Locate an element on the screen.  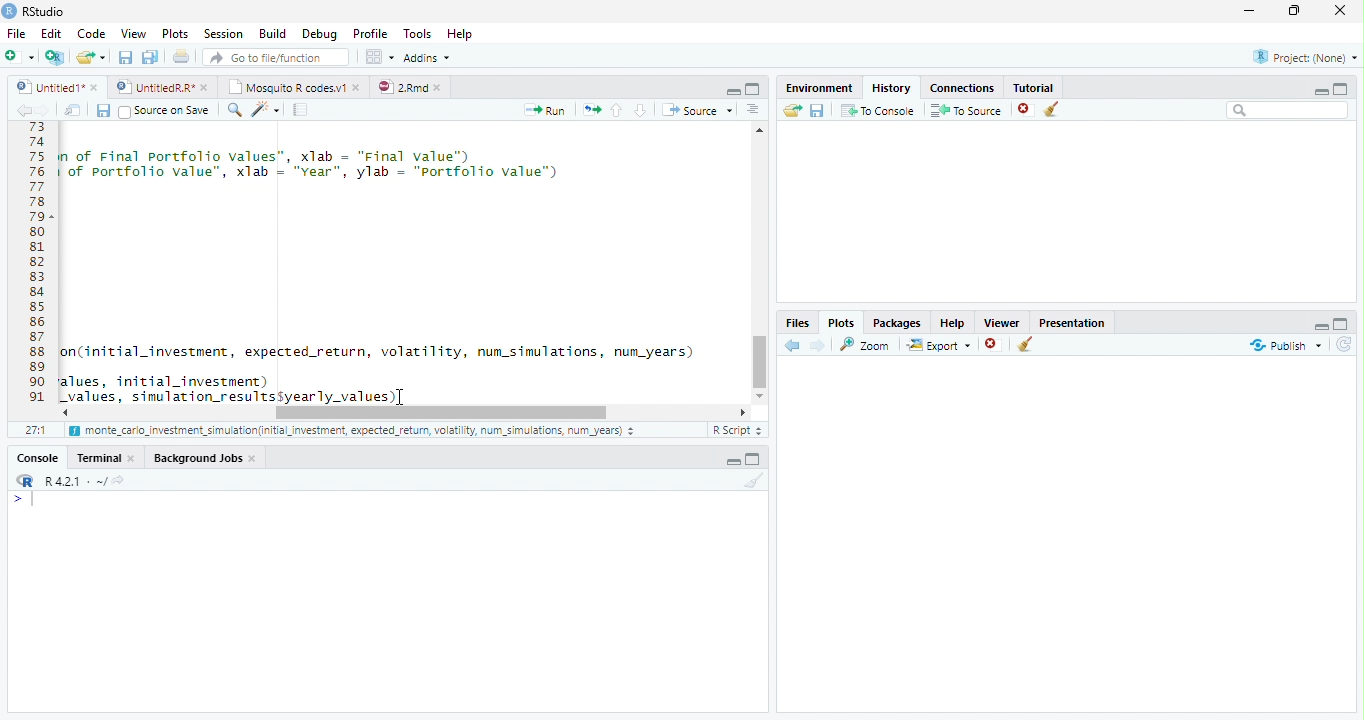
Clear is located at coordinates (1056, 110).